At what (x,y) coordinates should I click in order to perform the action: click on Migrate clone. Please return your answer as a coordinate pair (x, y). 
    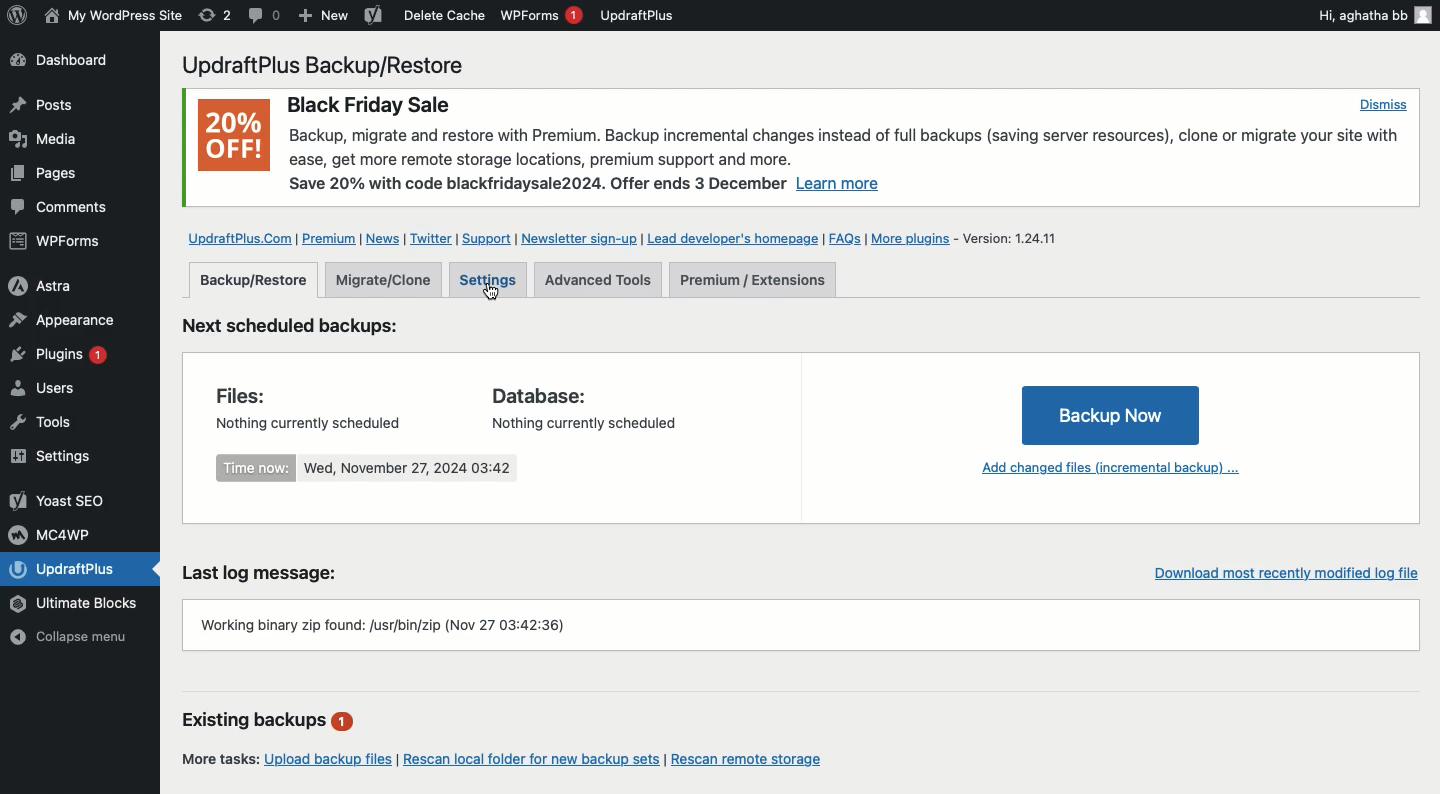
    Looking at the image, I should click on (389, 281).